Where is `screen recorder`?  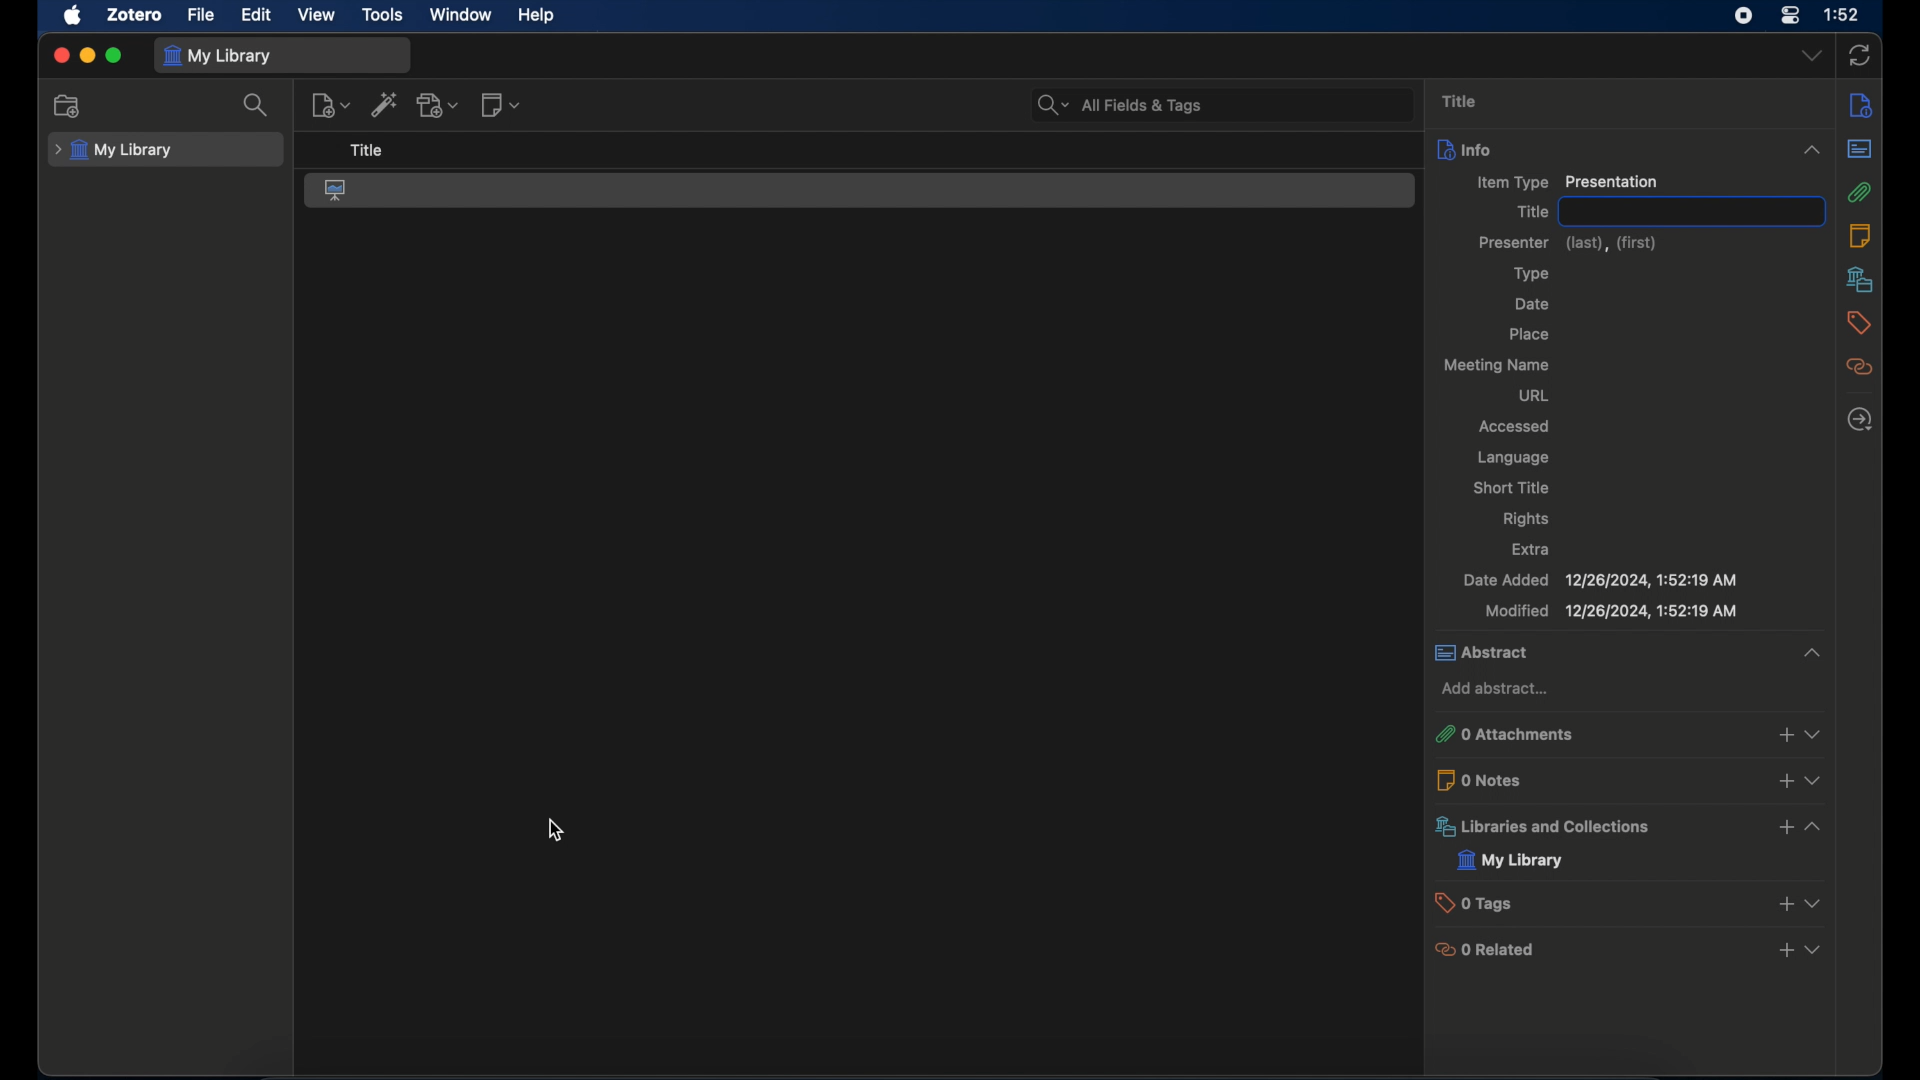 screen recorder is located at coordinates (1742, 17).